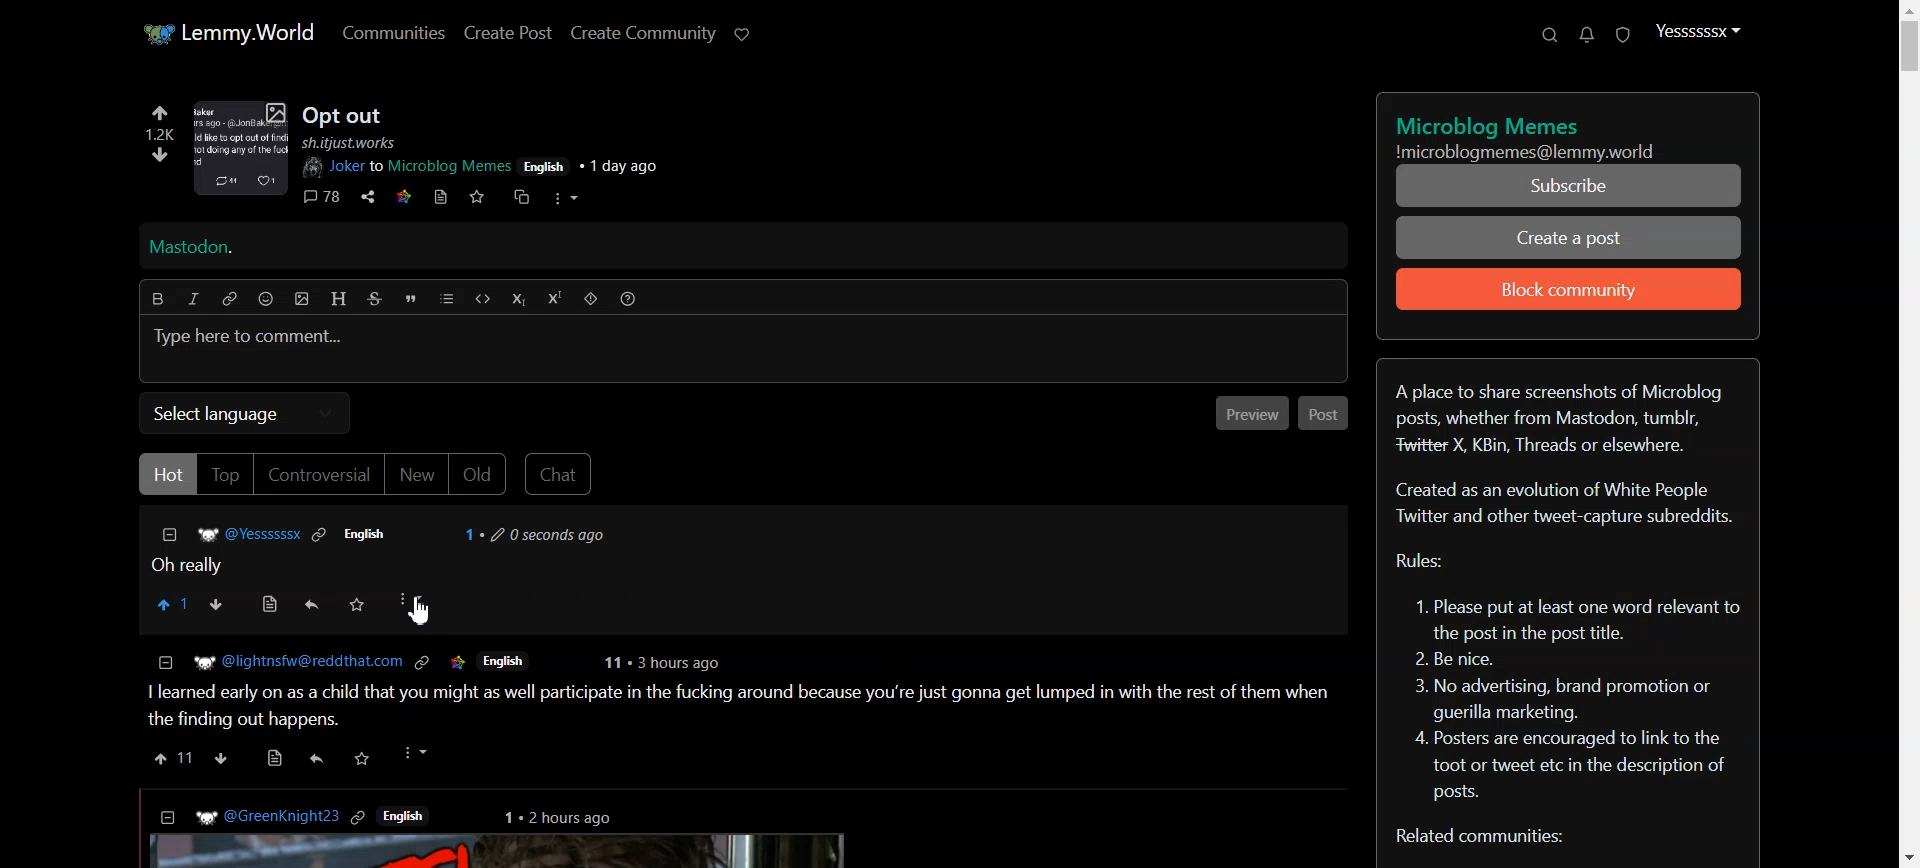 Image resolution: width=1920 pixels, height=868 pixels. I want to click on Home page, so click(228, 30).